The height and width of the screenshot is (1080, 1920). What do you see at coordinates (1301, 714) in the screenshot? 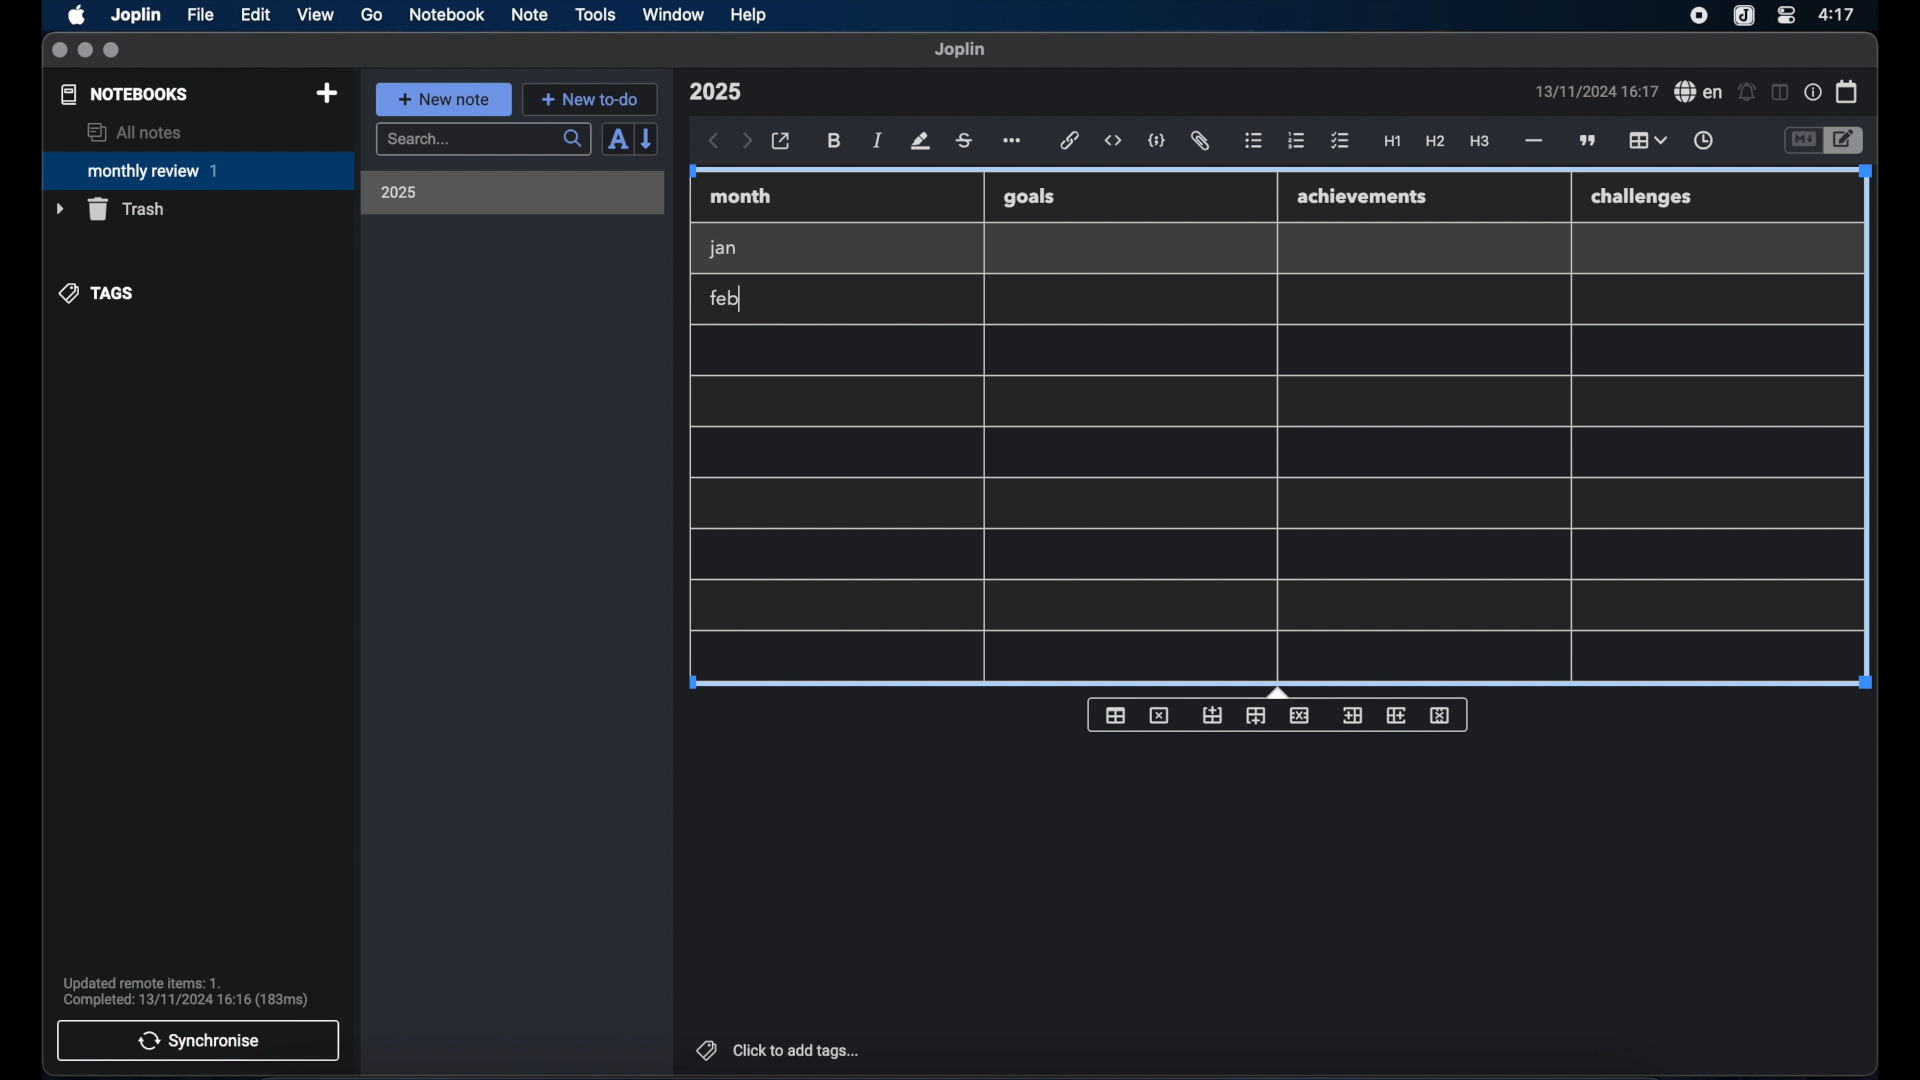
I see `delete row` at bounding box center [1301, 714].